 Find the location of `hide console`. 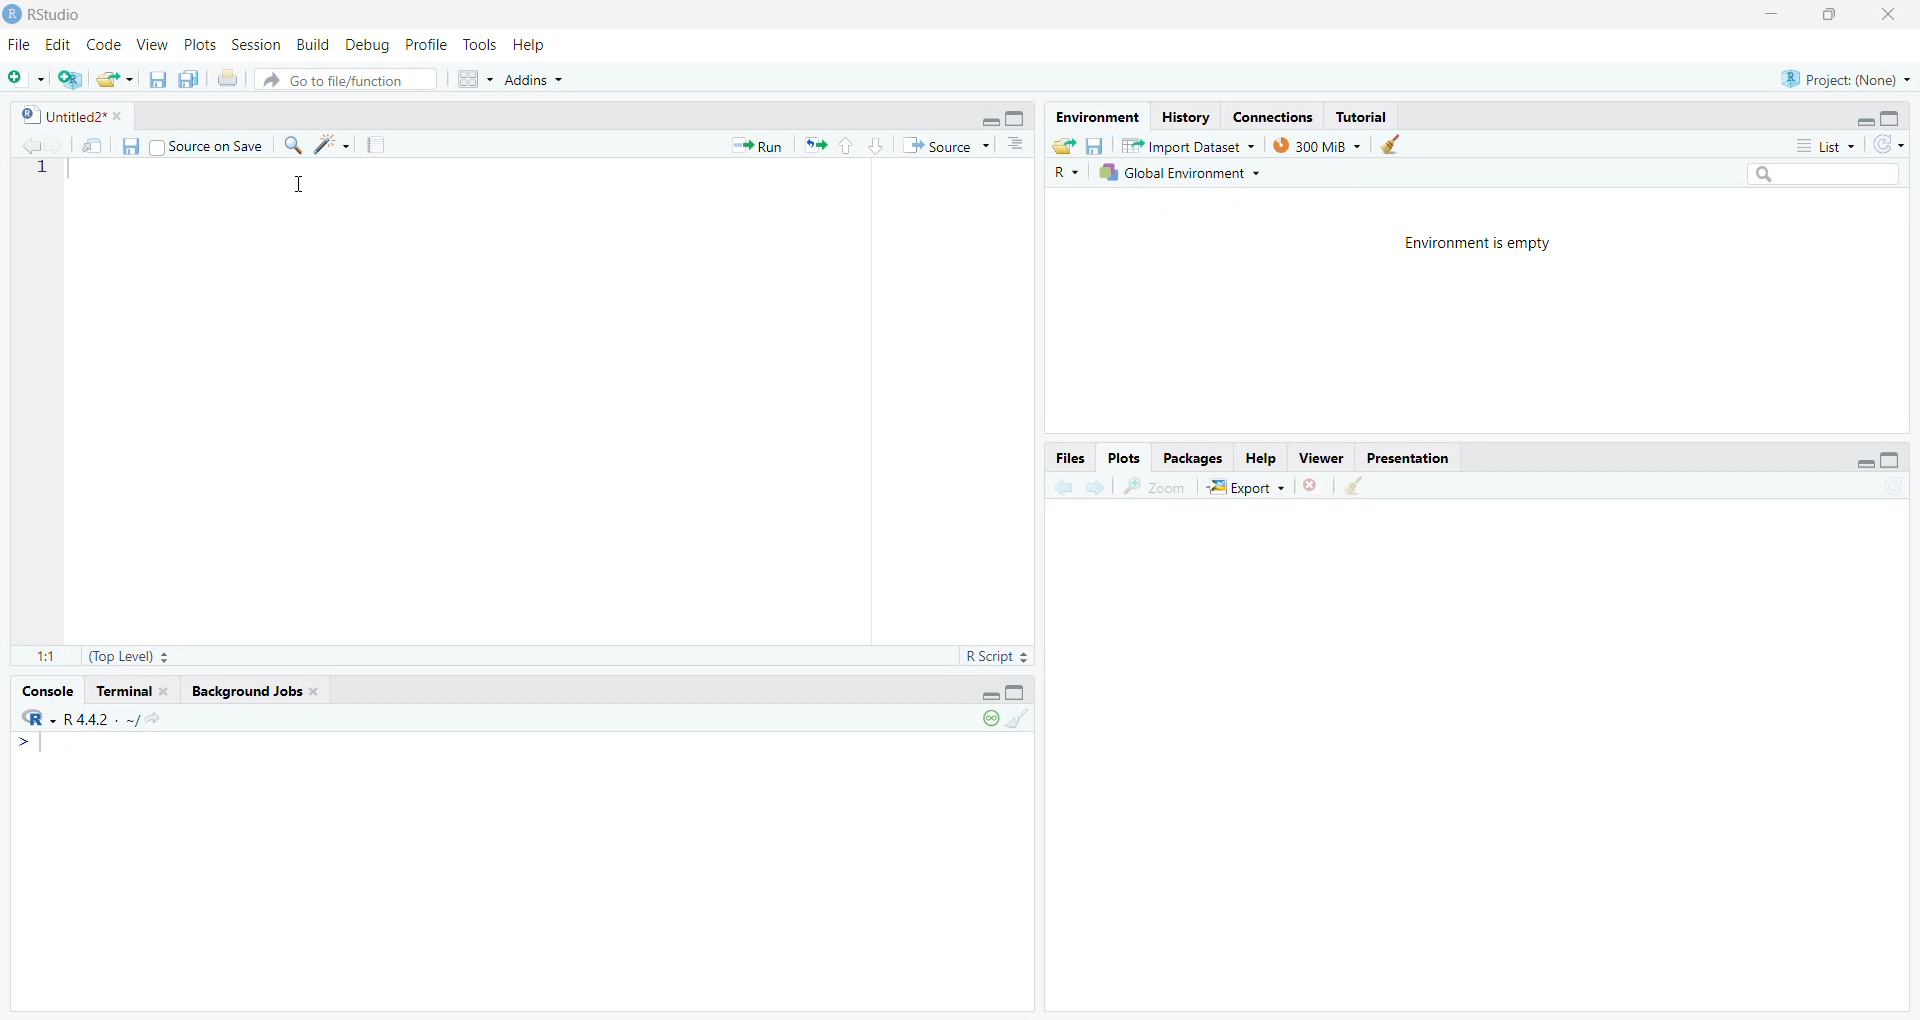

hide console is located at coordinates (1016, 120).